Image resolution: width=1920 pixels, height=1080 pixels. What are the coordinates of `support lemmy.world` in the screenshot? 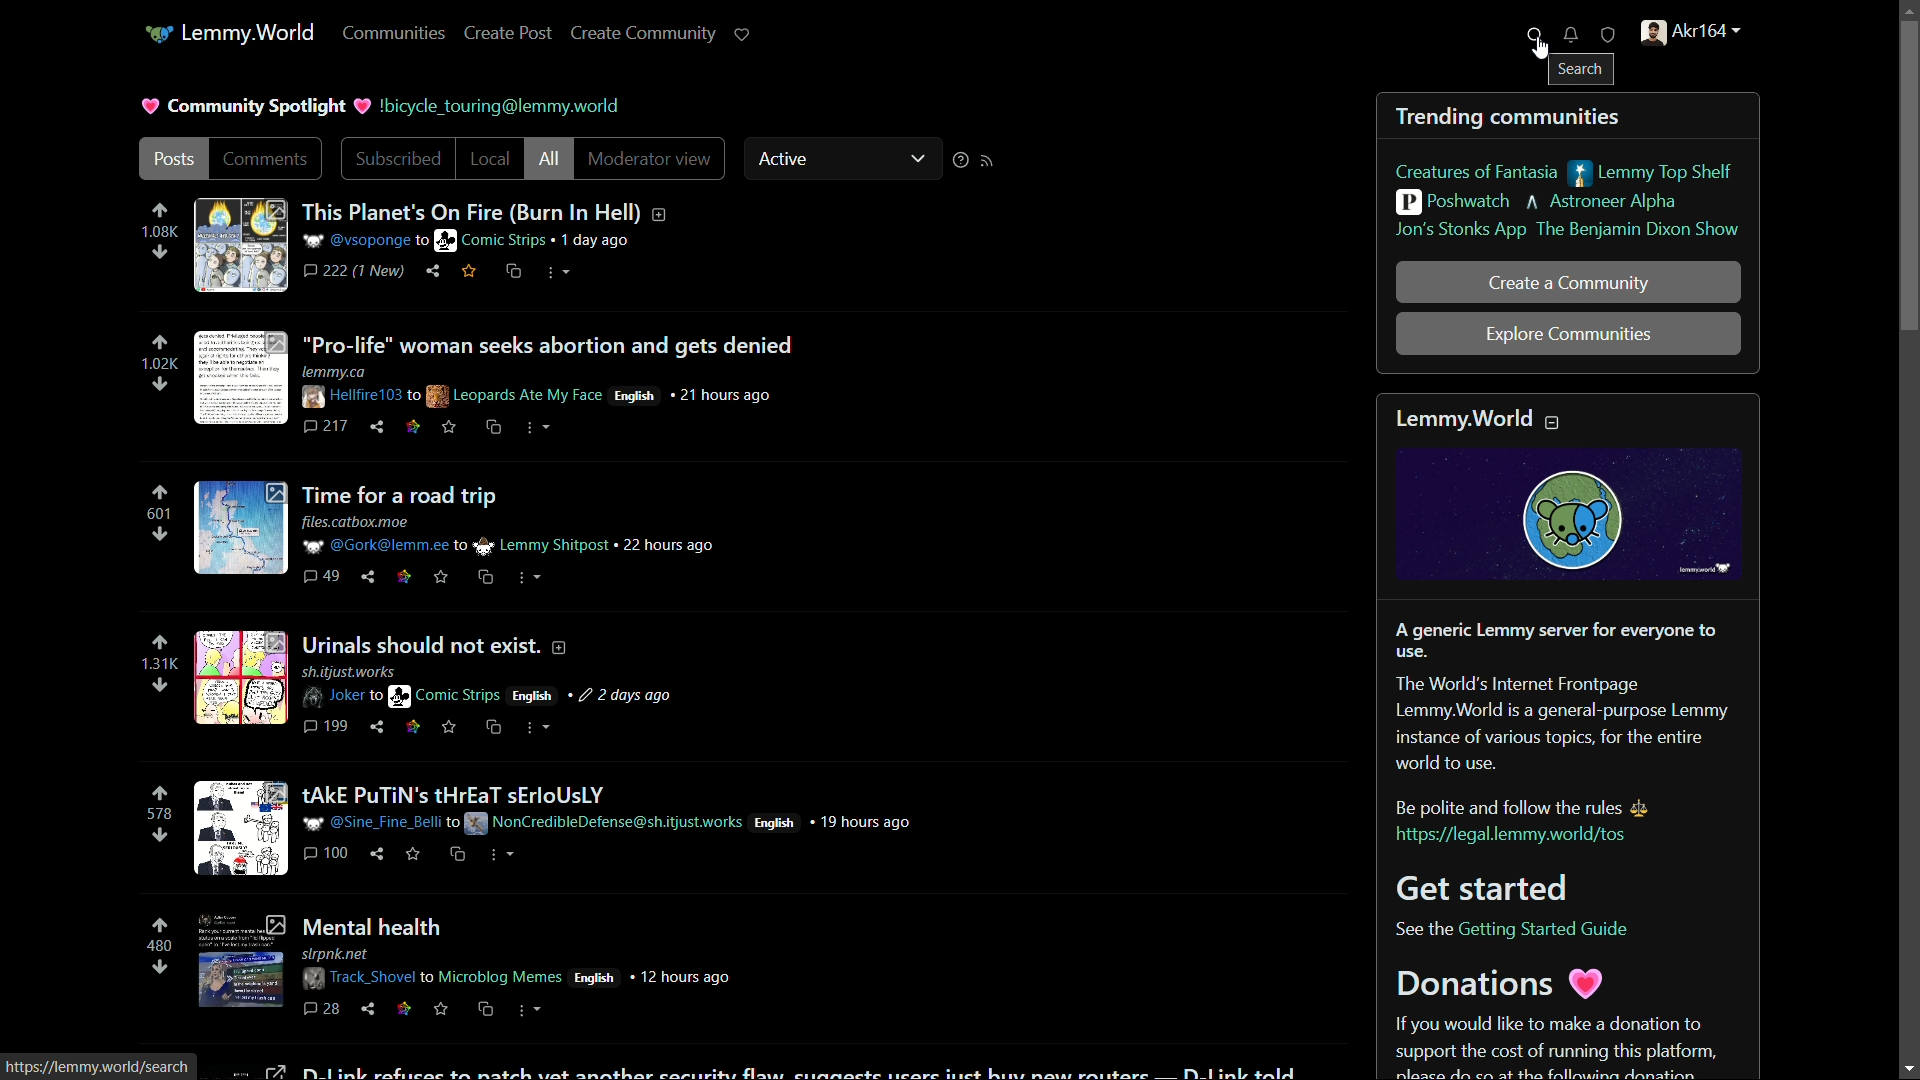 It's located at (741, 35).